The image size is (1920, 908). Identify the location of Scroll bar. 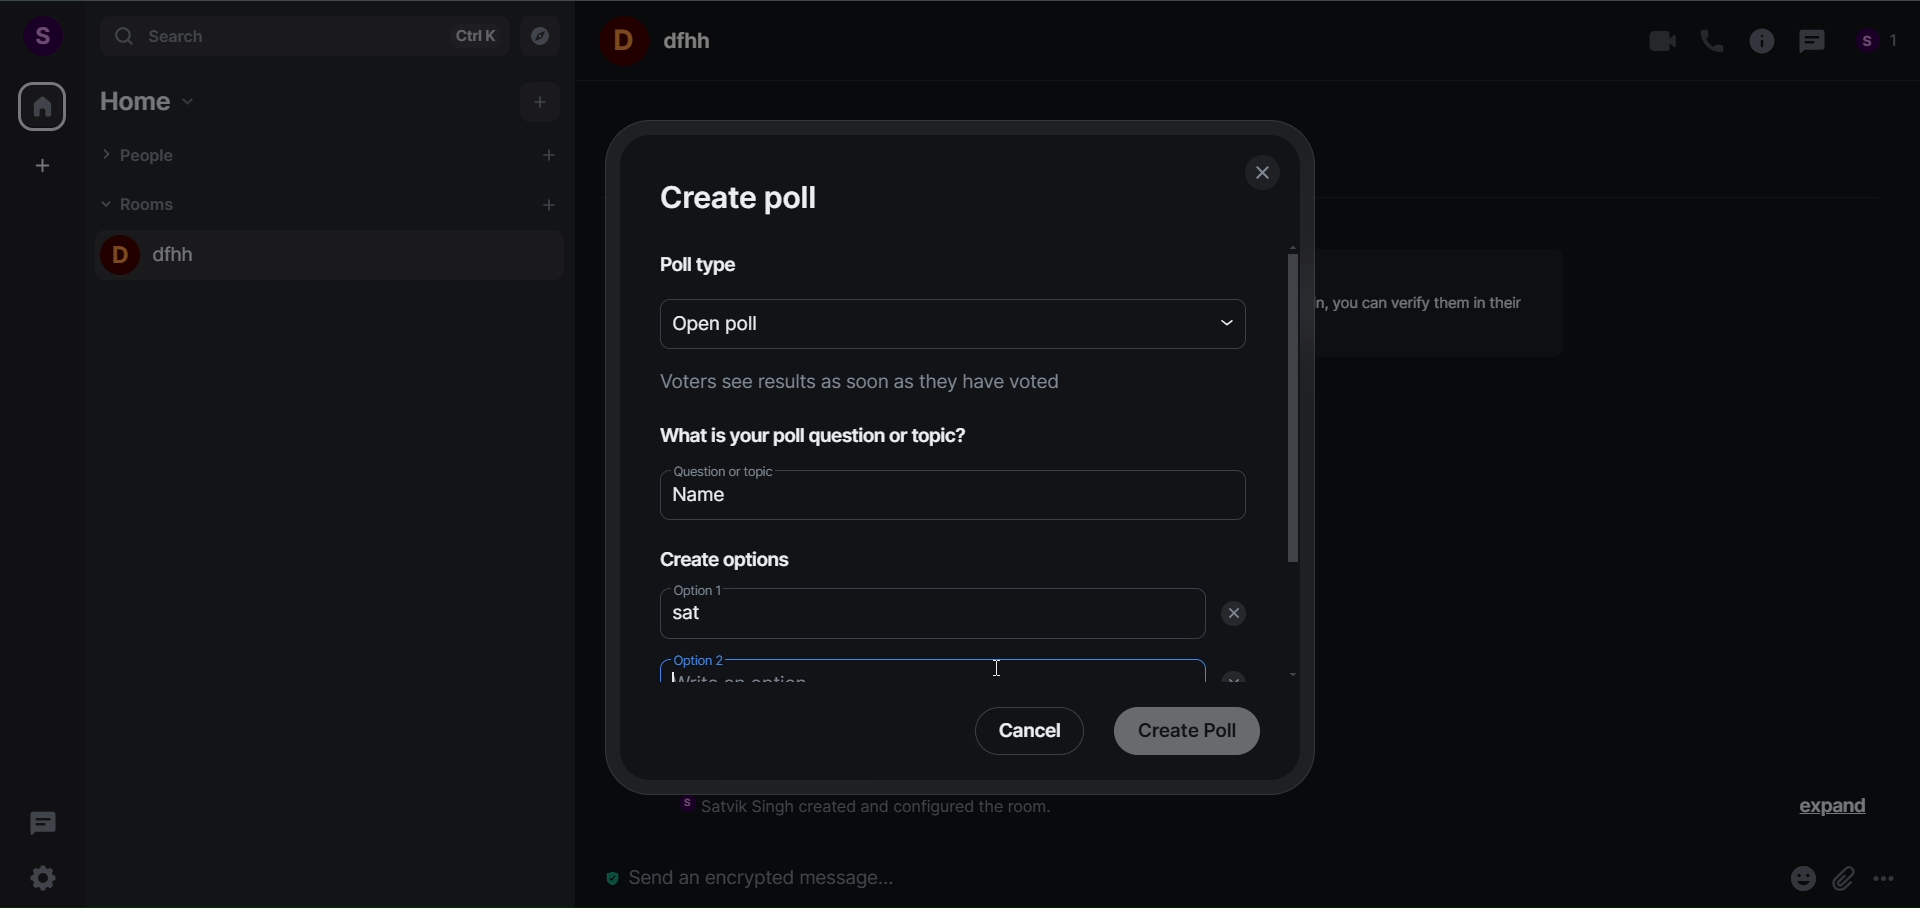
(1294, 505).